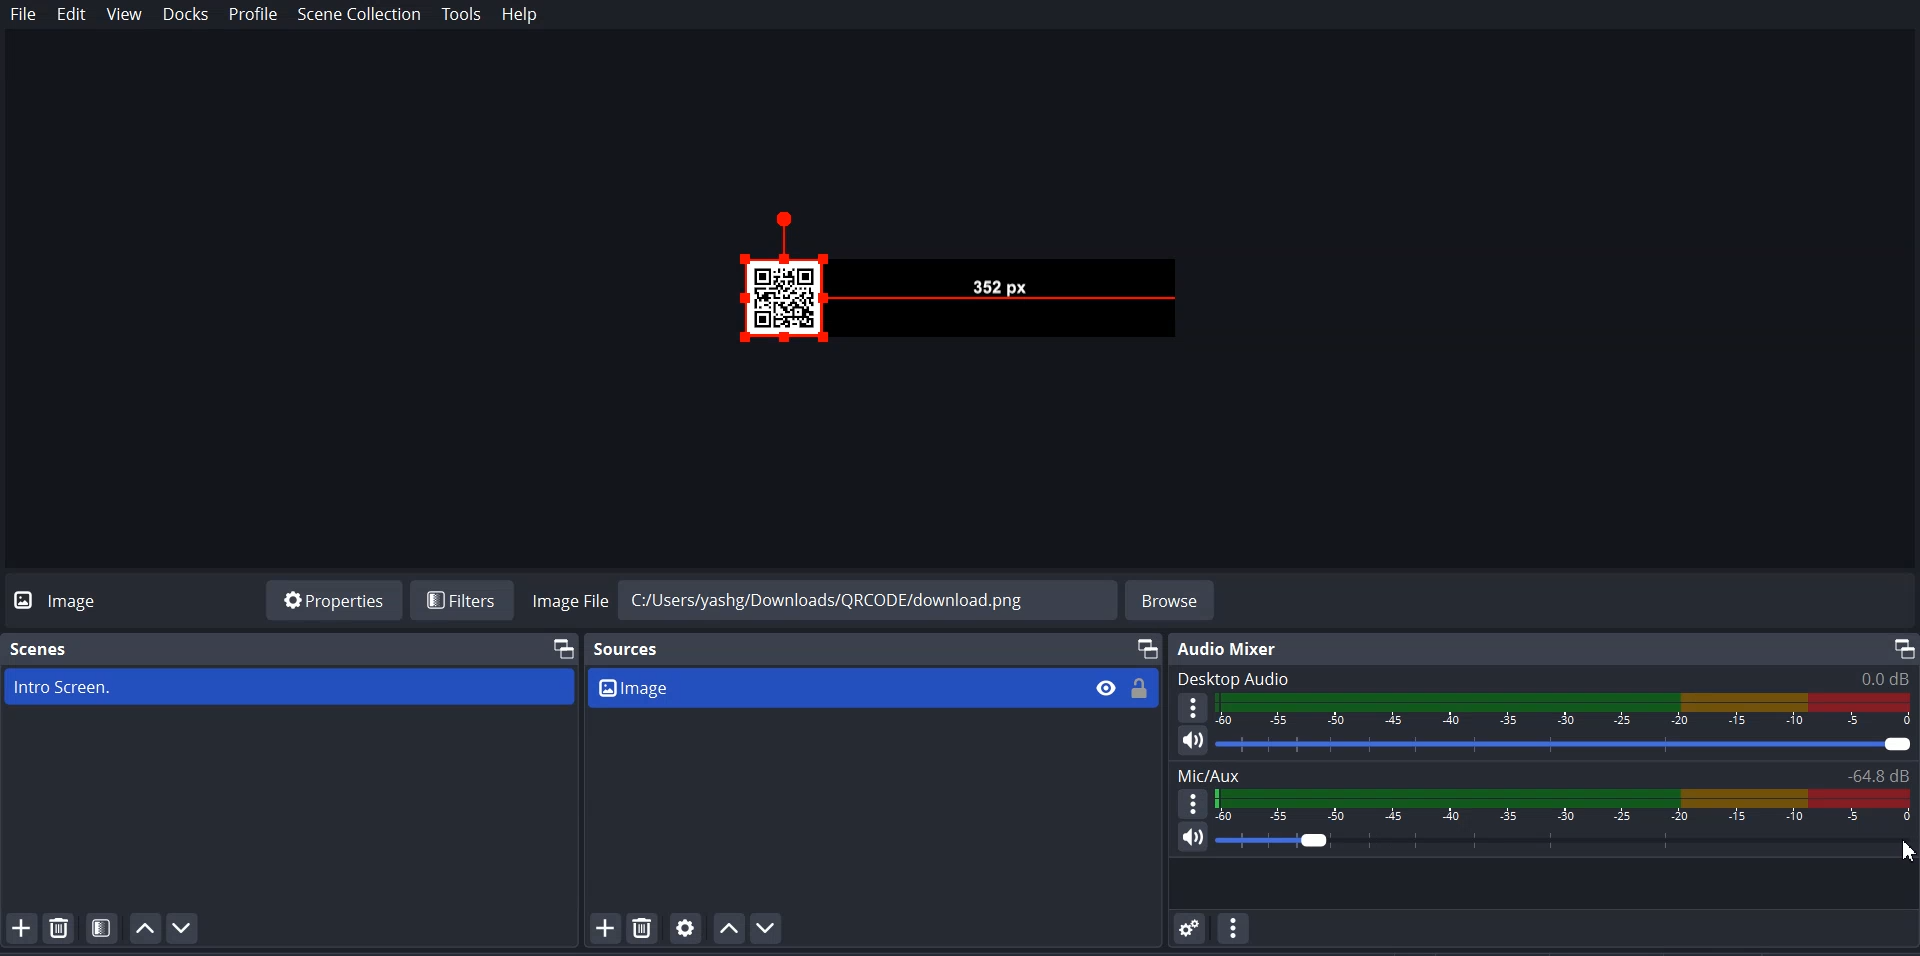  I want to click on Maximize, so click(1147, 648).